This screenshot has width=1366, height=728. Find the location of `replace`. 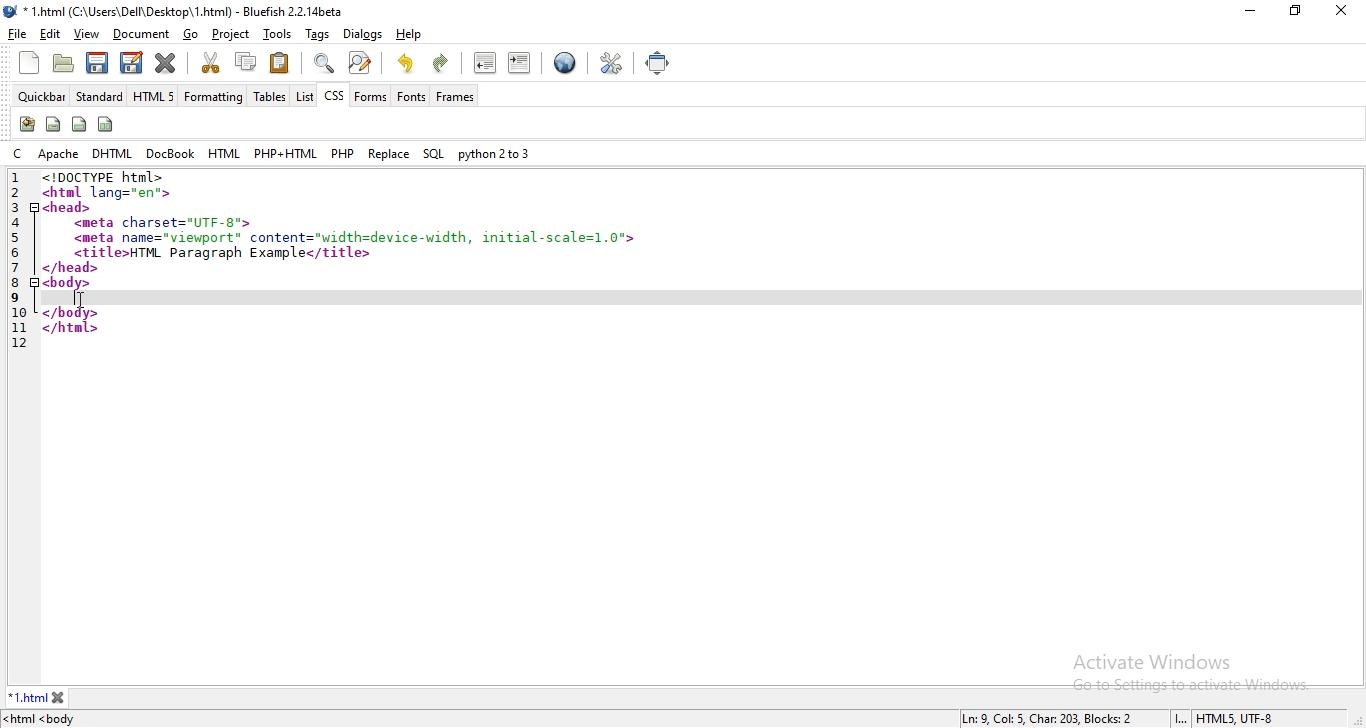

replace is located at coordinates (389, 153).